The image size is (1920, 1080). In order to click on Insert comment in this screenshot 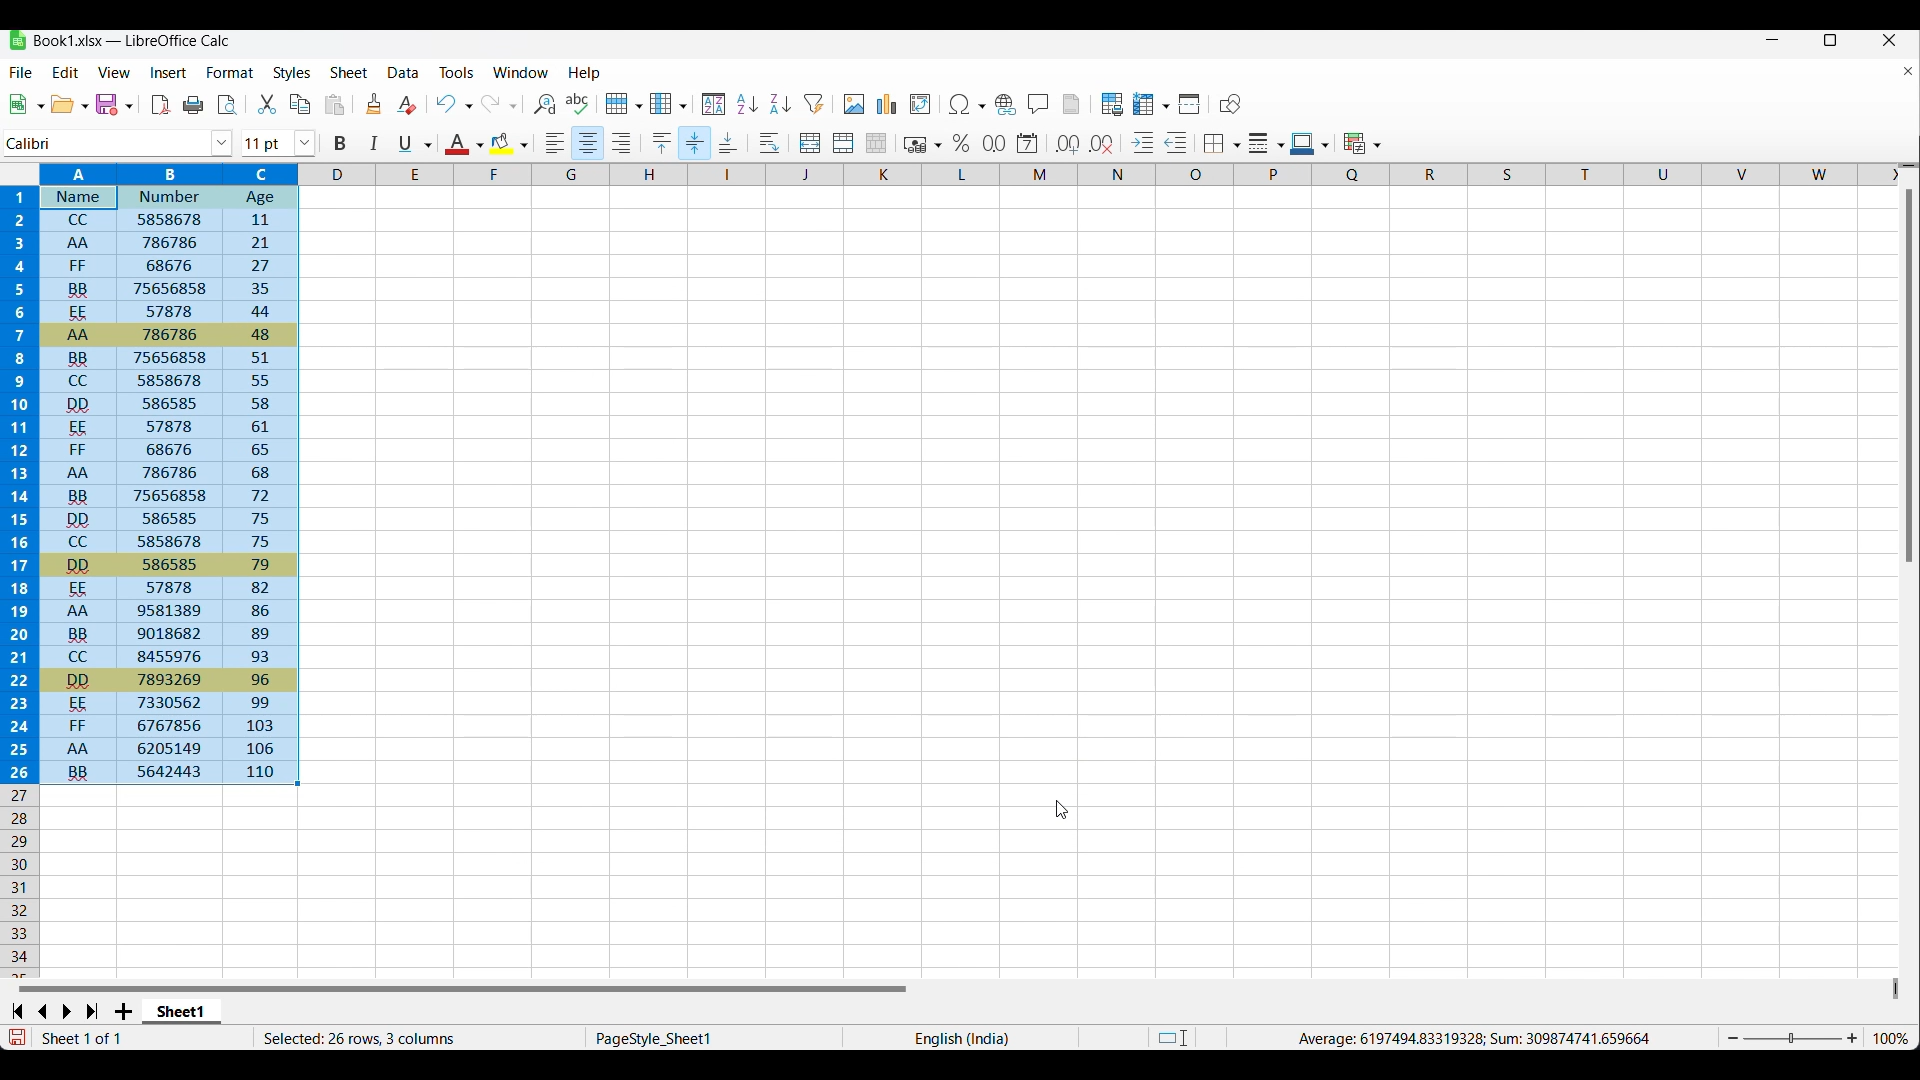, I will do `click(1039, 103)`.